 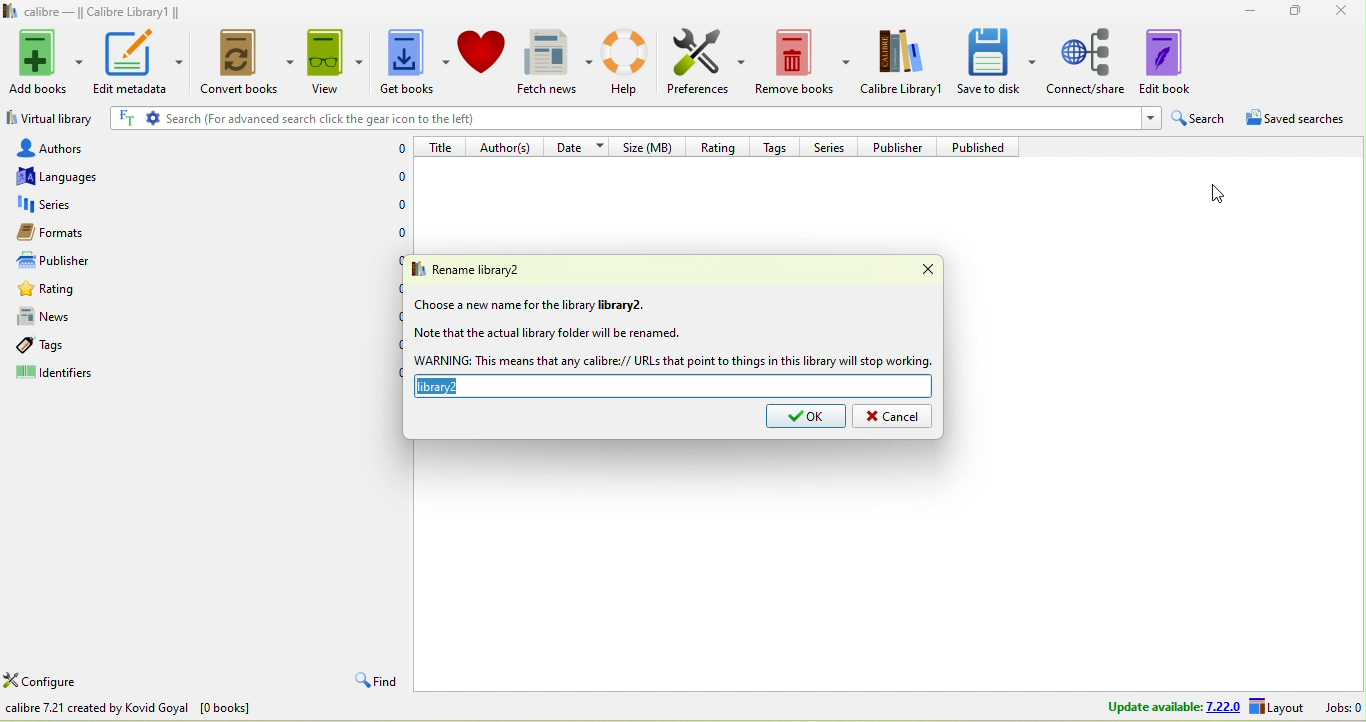 What do you see at coordinates (1215, 191) in the screenshot?
I see `cursor` at bounding box center [1215, 191].